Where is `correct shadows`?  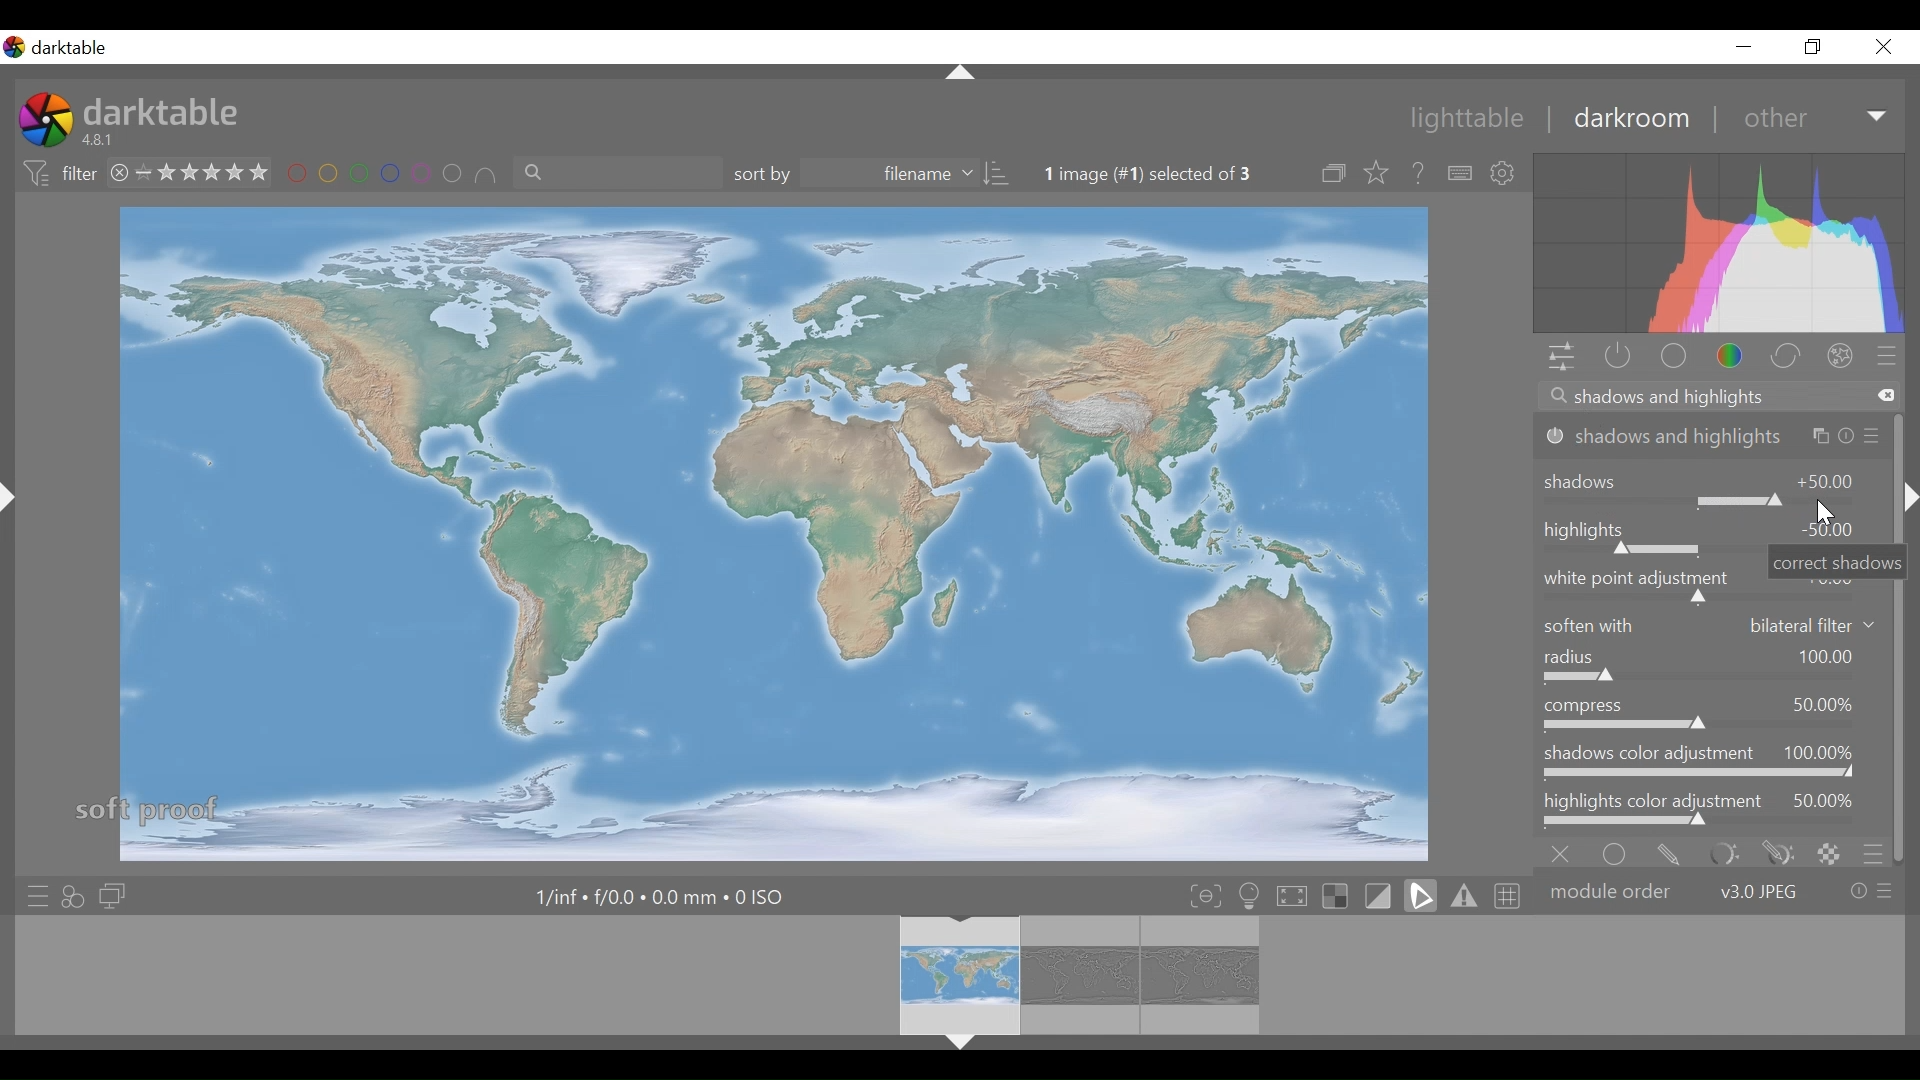 correct shadows is located at coordinates (1837, 562).